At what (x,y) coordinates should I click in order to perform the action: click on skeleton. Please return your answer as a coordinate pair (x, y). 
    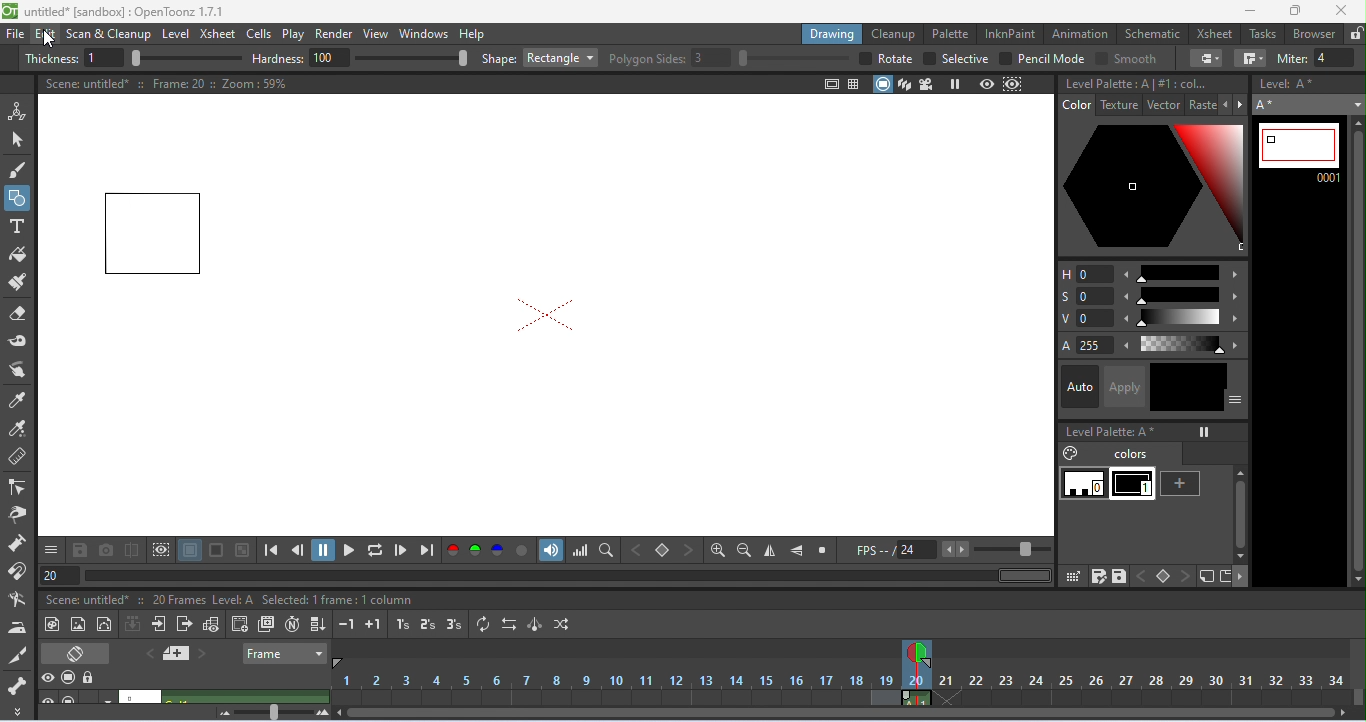
    Looking at the image, I should click on (15, 685).